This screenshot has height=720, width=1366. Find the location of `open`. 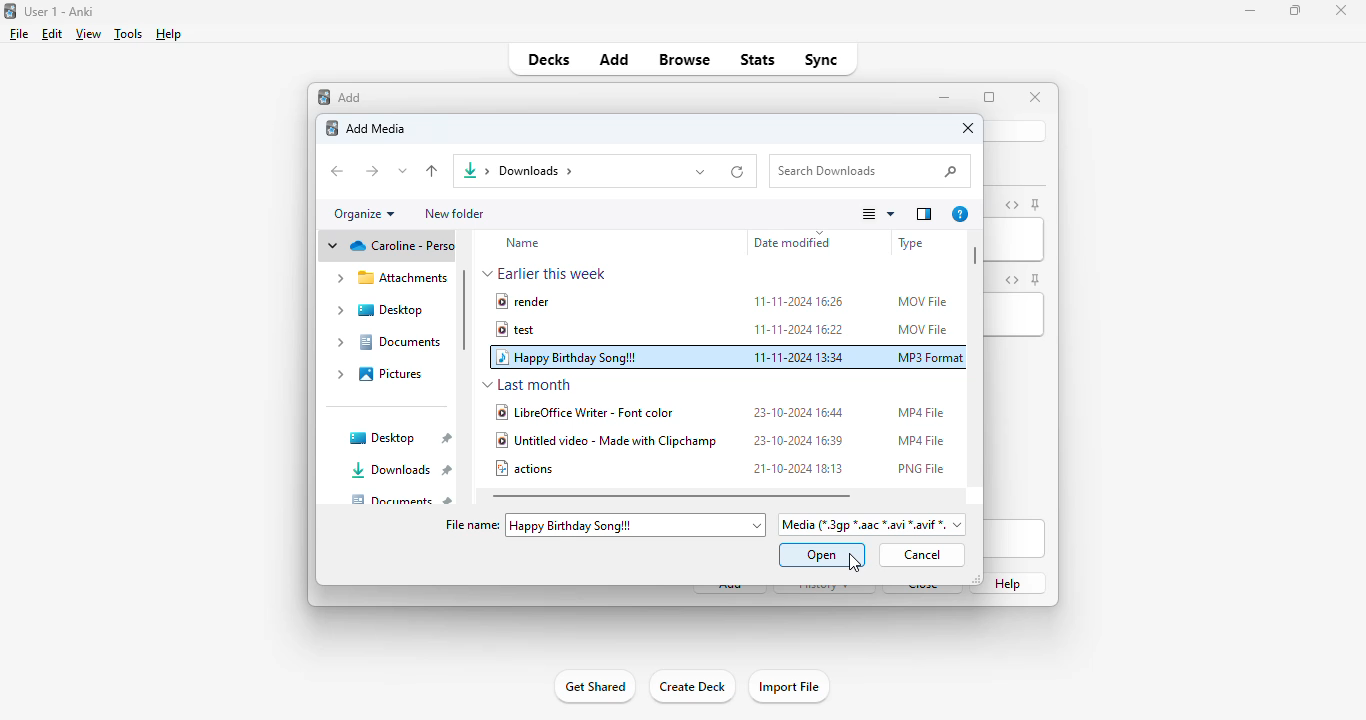

open is located at coordinates (823, 555).